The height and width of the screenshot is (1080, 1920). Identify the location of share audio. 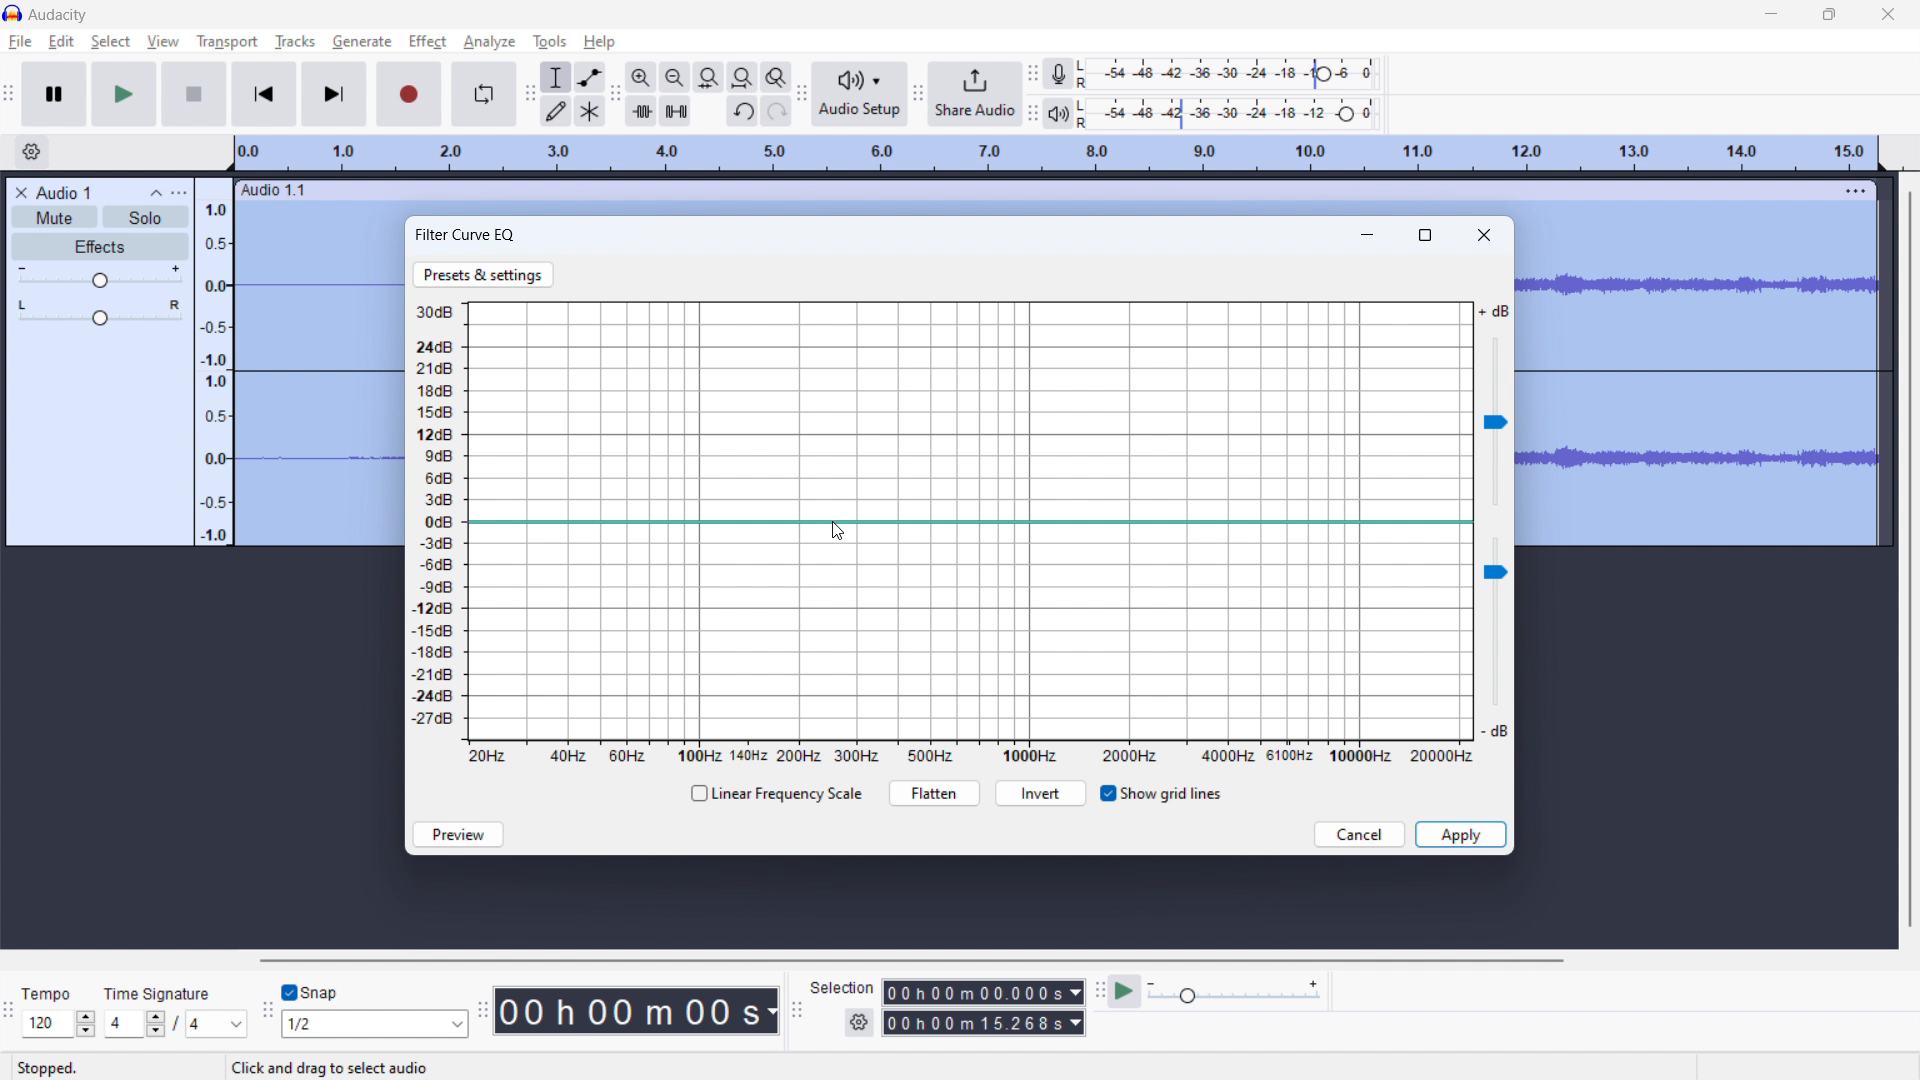
(976, 94).